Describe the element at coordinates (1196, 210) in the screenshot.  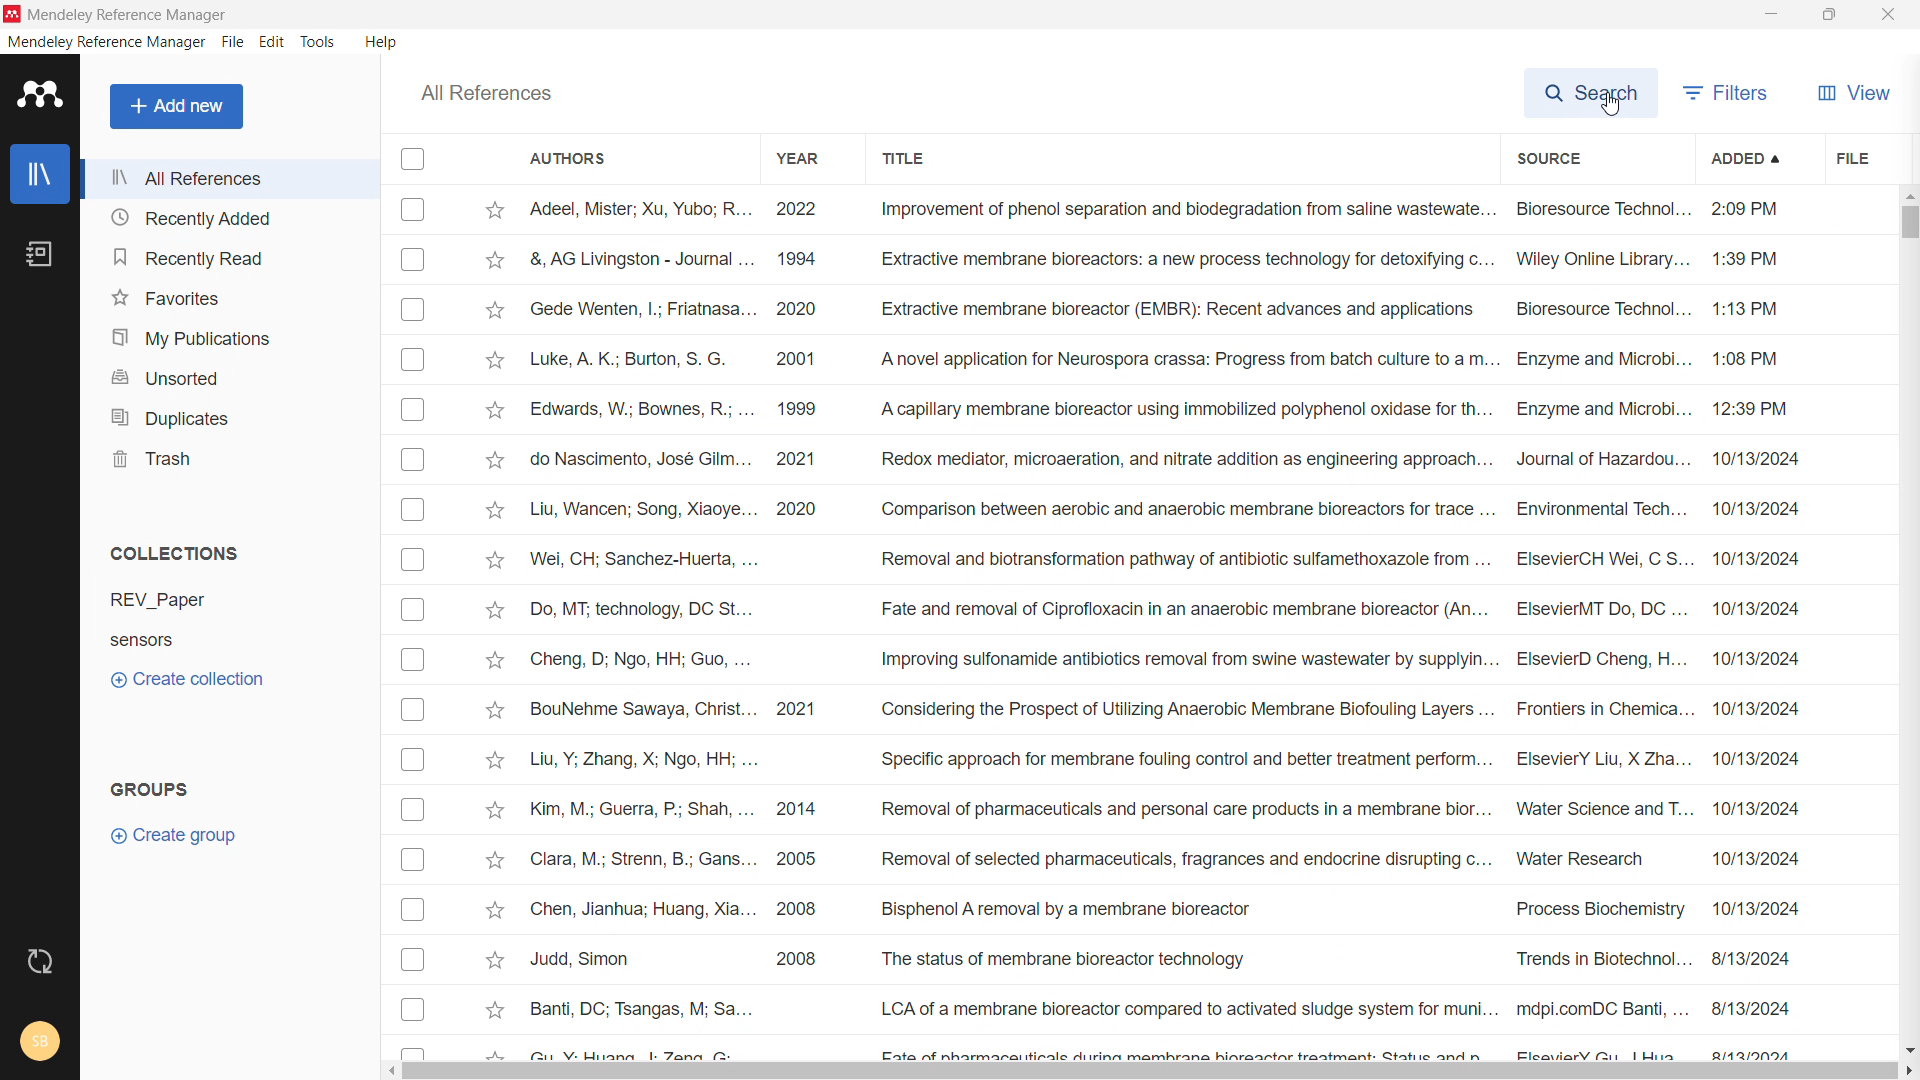
I see `Adeel, Mister; Xu, Yubo; R... 2022 Improvement of phenol separation and biodegradation from saline waste wate... Bioresource Technol... 2:09 PM` at that location.